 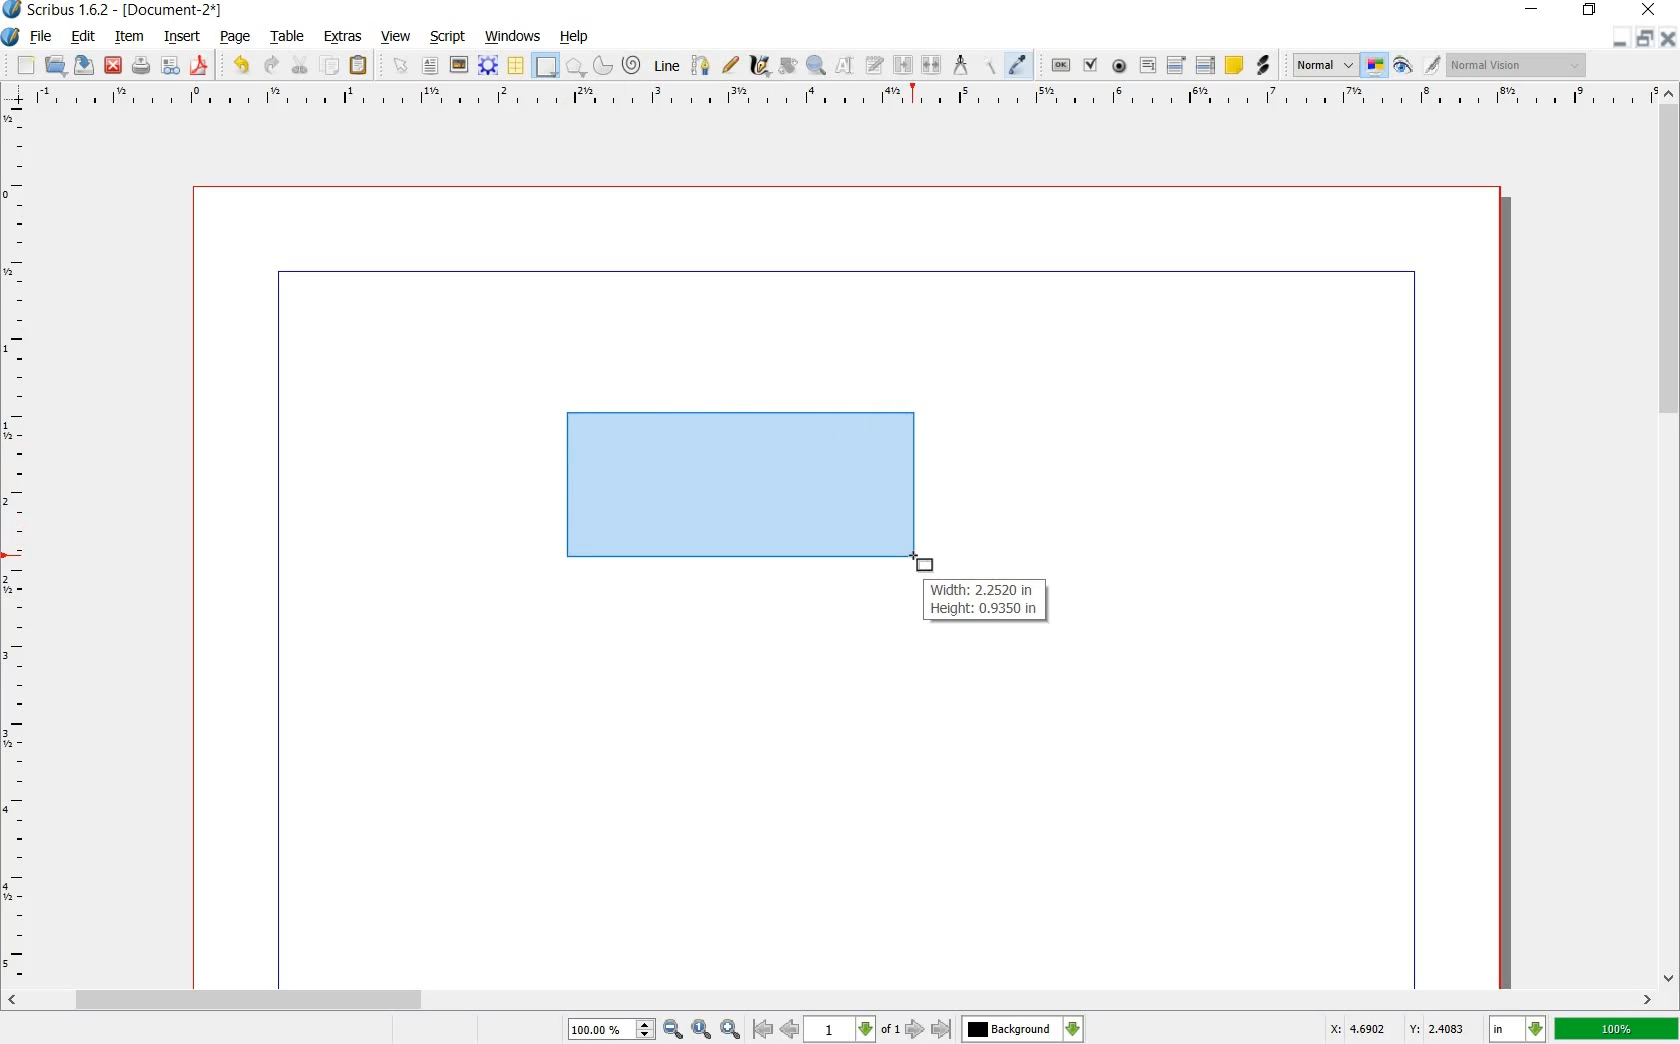 I want to click on OPEN, so click(x=56, y=66).